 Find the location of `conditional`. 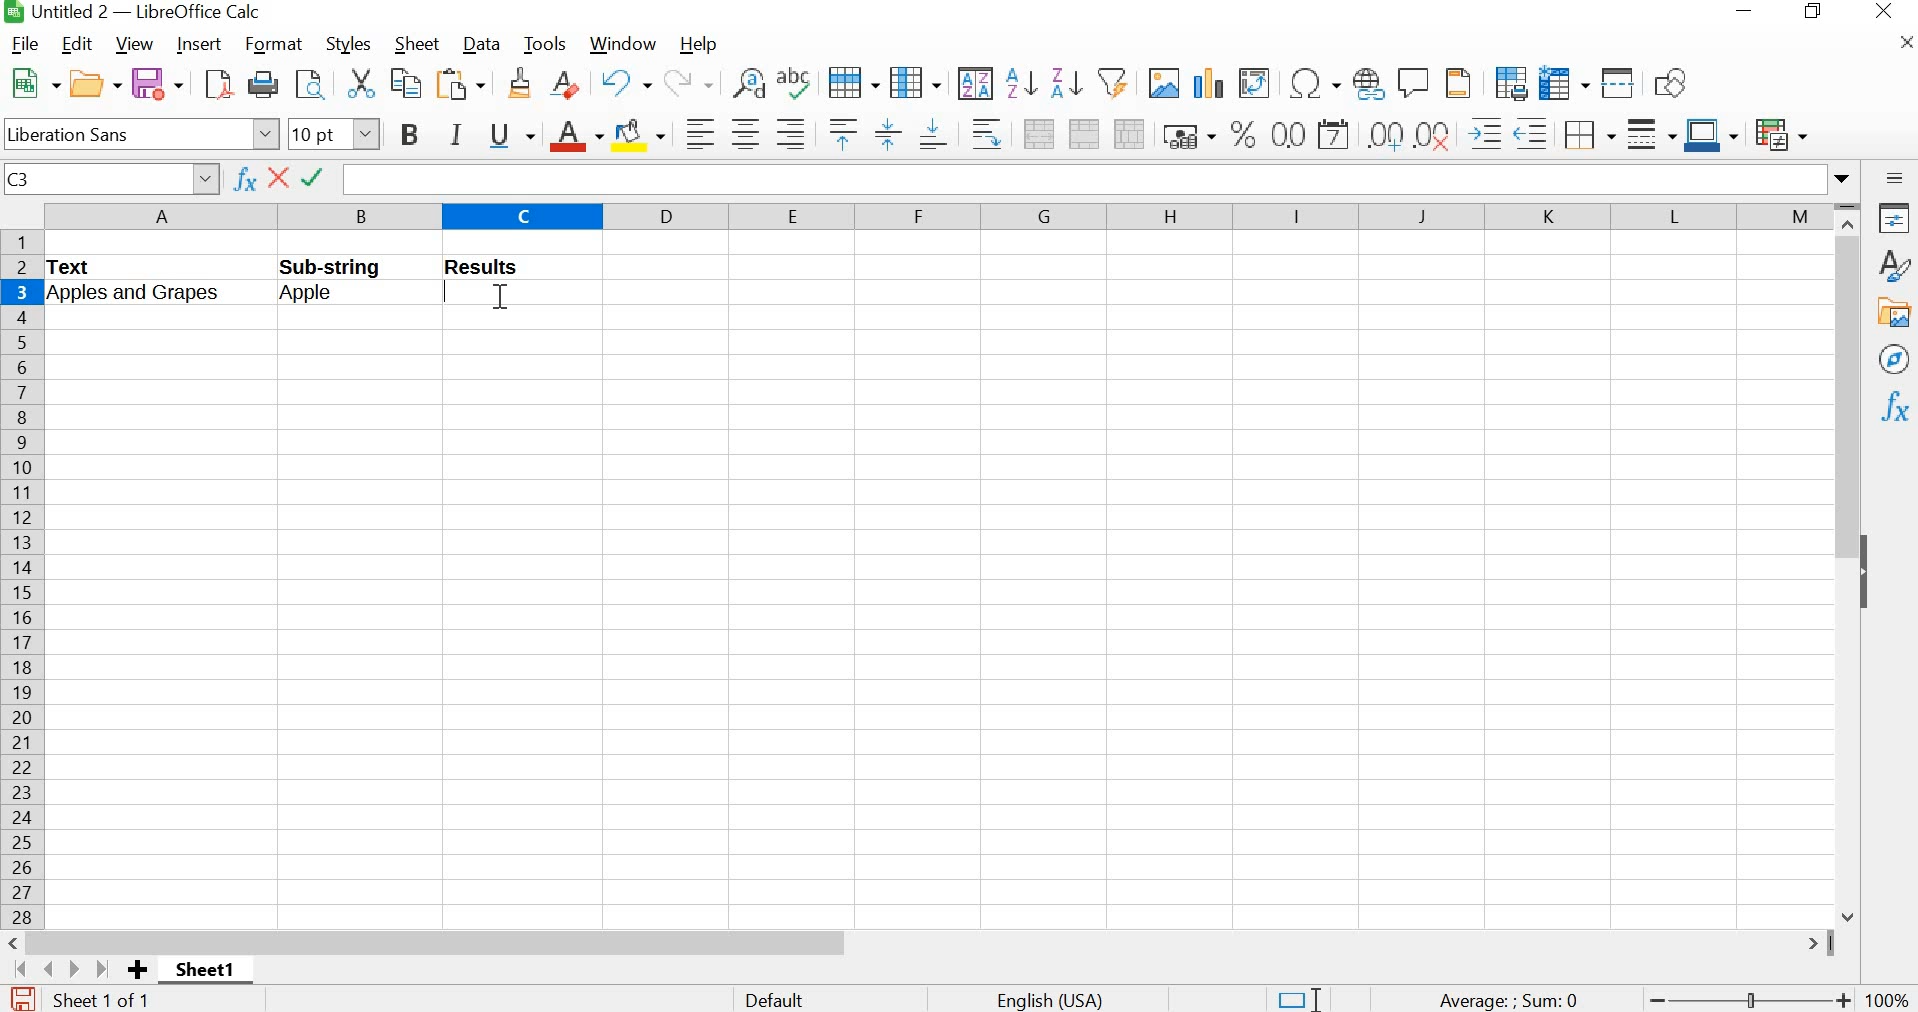

conditional is located at coordinates (1782, 134).